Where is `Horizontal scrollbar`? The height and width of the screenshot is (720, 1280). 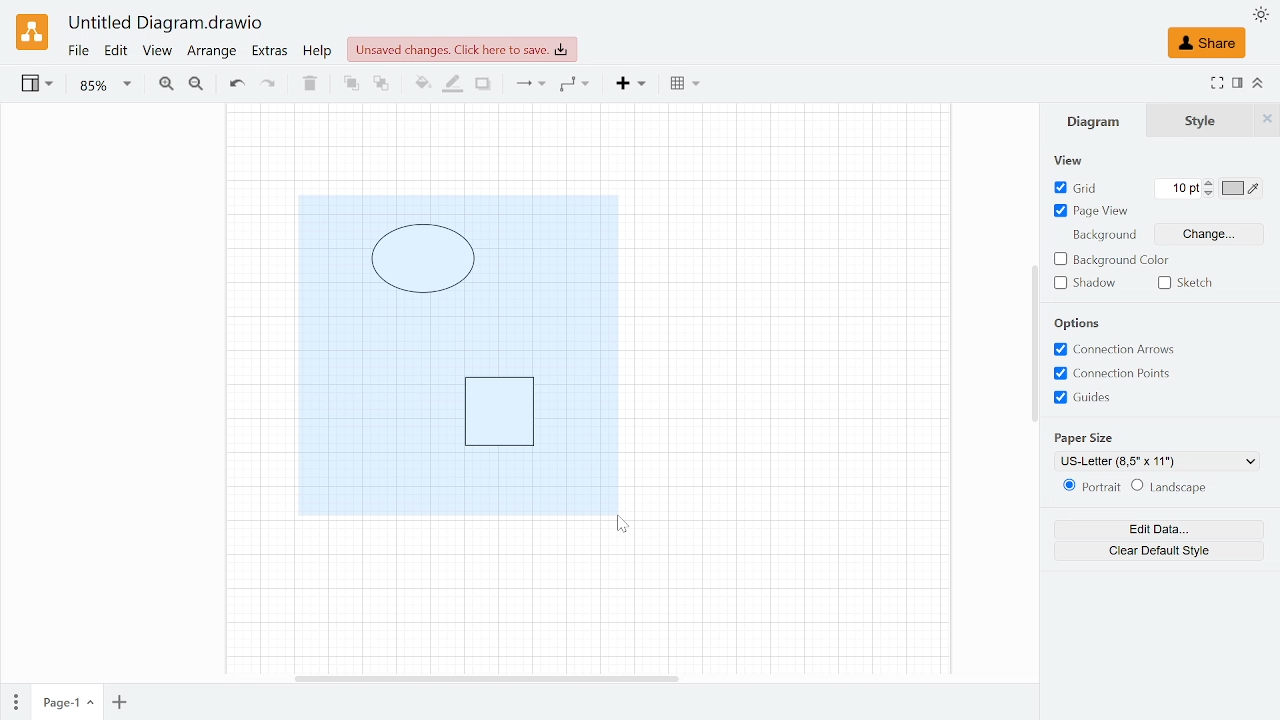
Horizontal scrollbar is located at coordinates (485, 676).